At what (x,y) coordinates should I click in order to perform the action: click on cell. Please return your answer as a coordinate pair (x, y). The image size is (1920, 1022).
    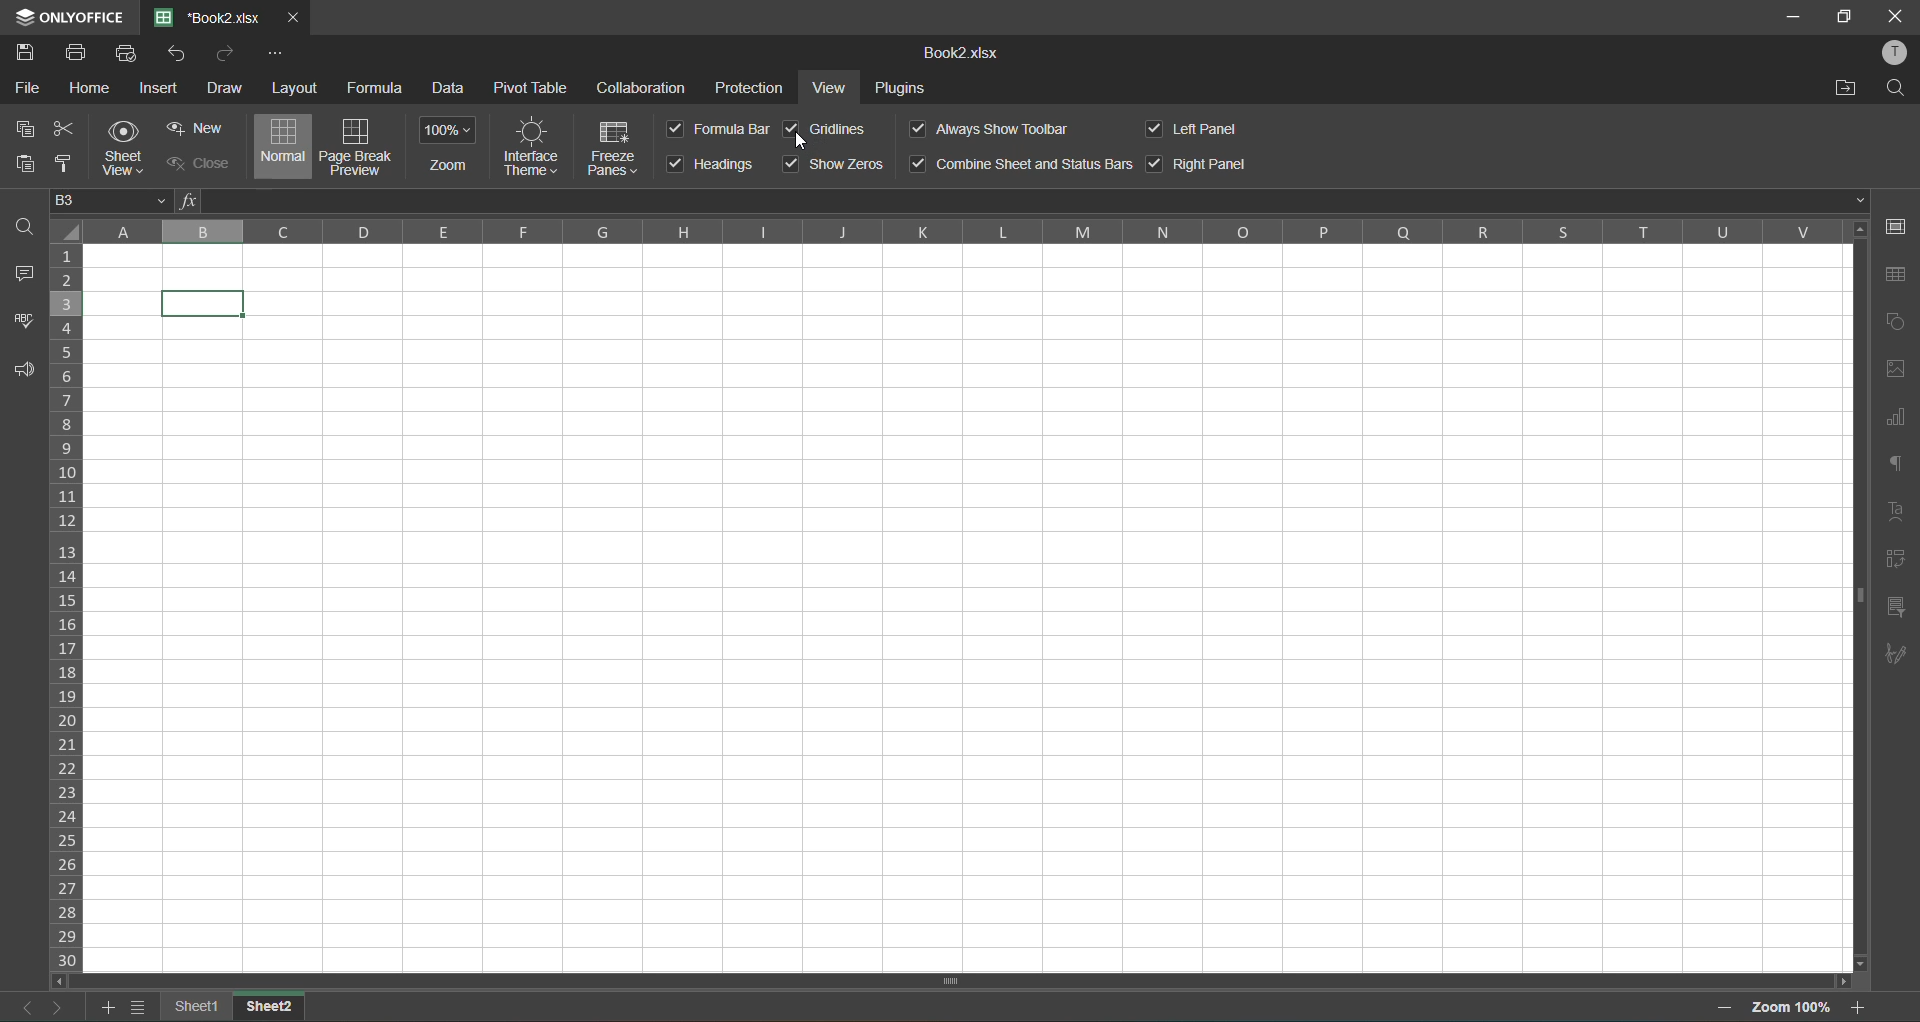
    Looking at the image, I should click on (204, 305).